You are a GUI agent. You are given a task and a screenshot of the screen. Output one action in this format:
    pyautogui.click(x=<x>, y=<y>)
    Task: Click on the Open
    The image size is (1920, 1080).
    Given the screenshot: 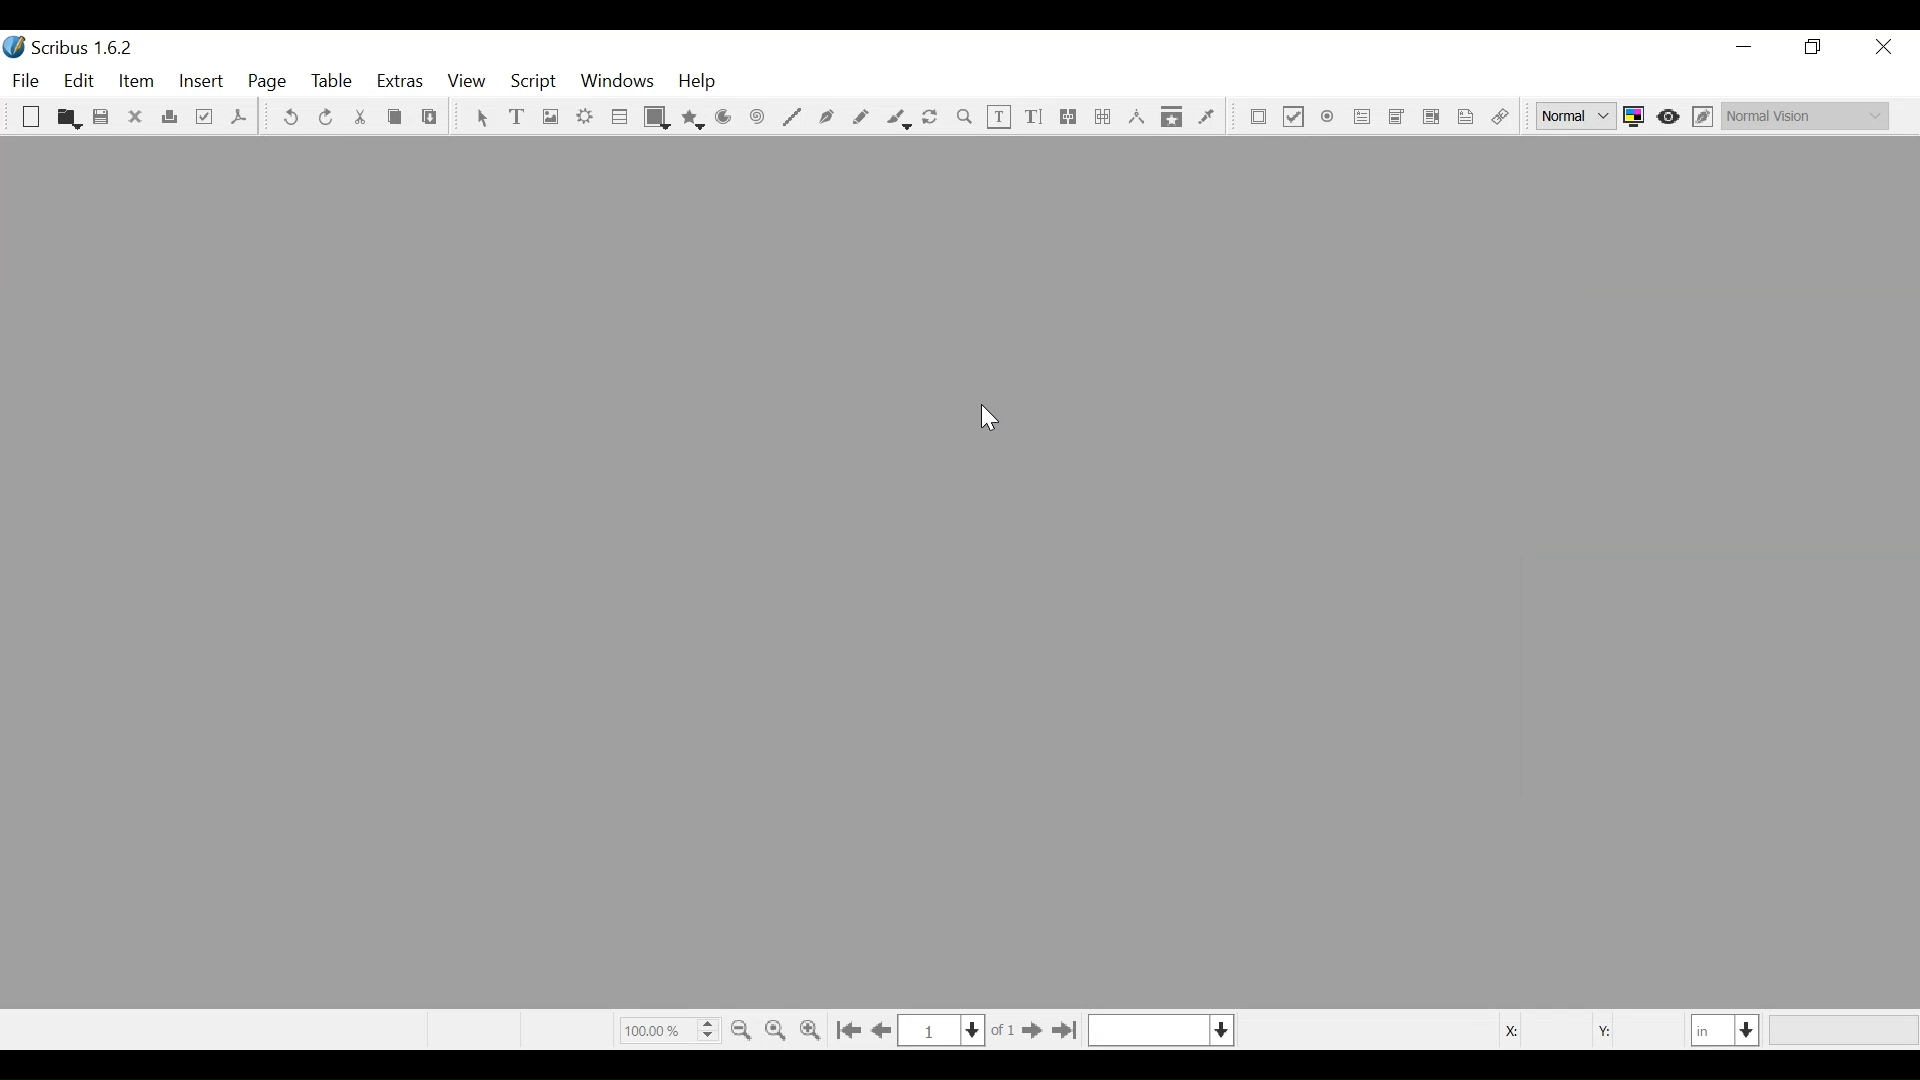 What is the action you would take?
    pyautogui.click(x=67, y=118)
    